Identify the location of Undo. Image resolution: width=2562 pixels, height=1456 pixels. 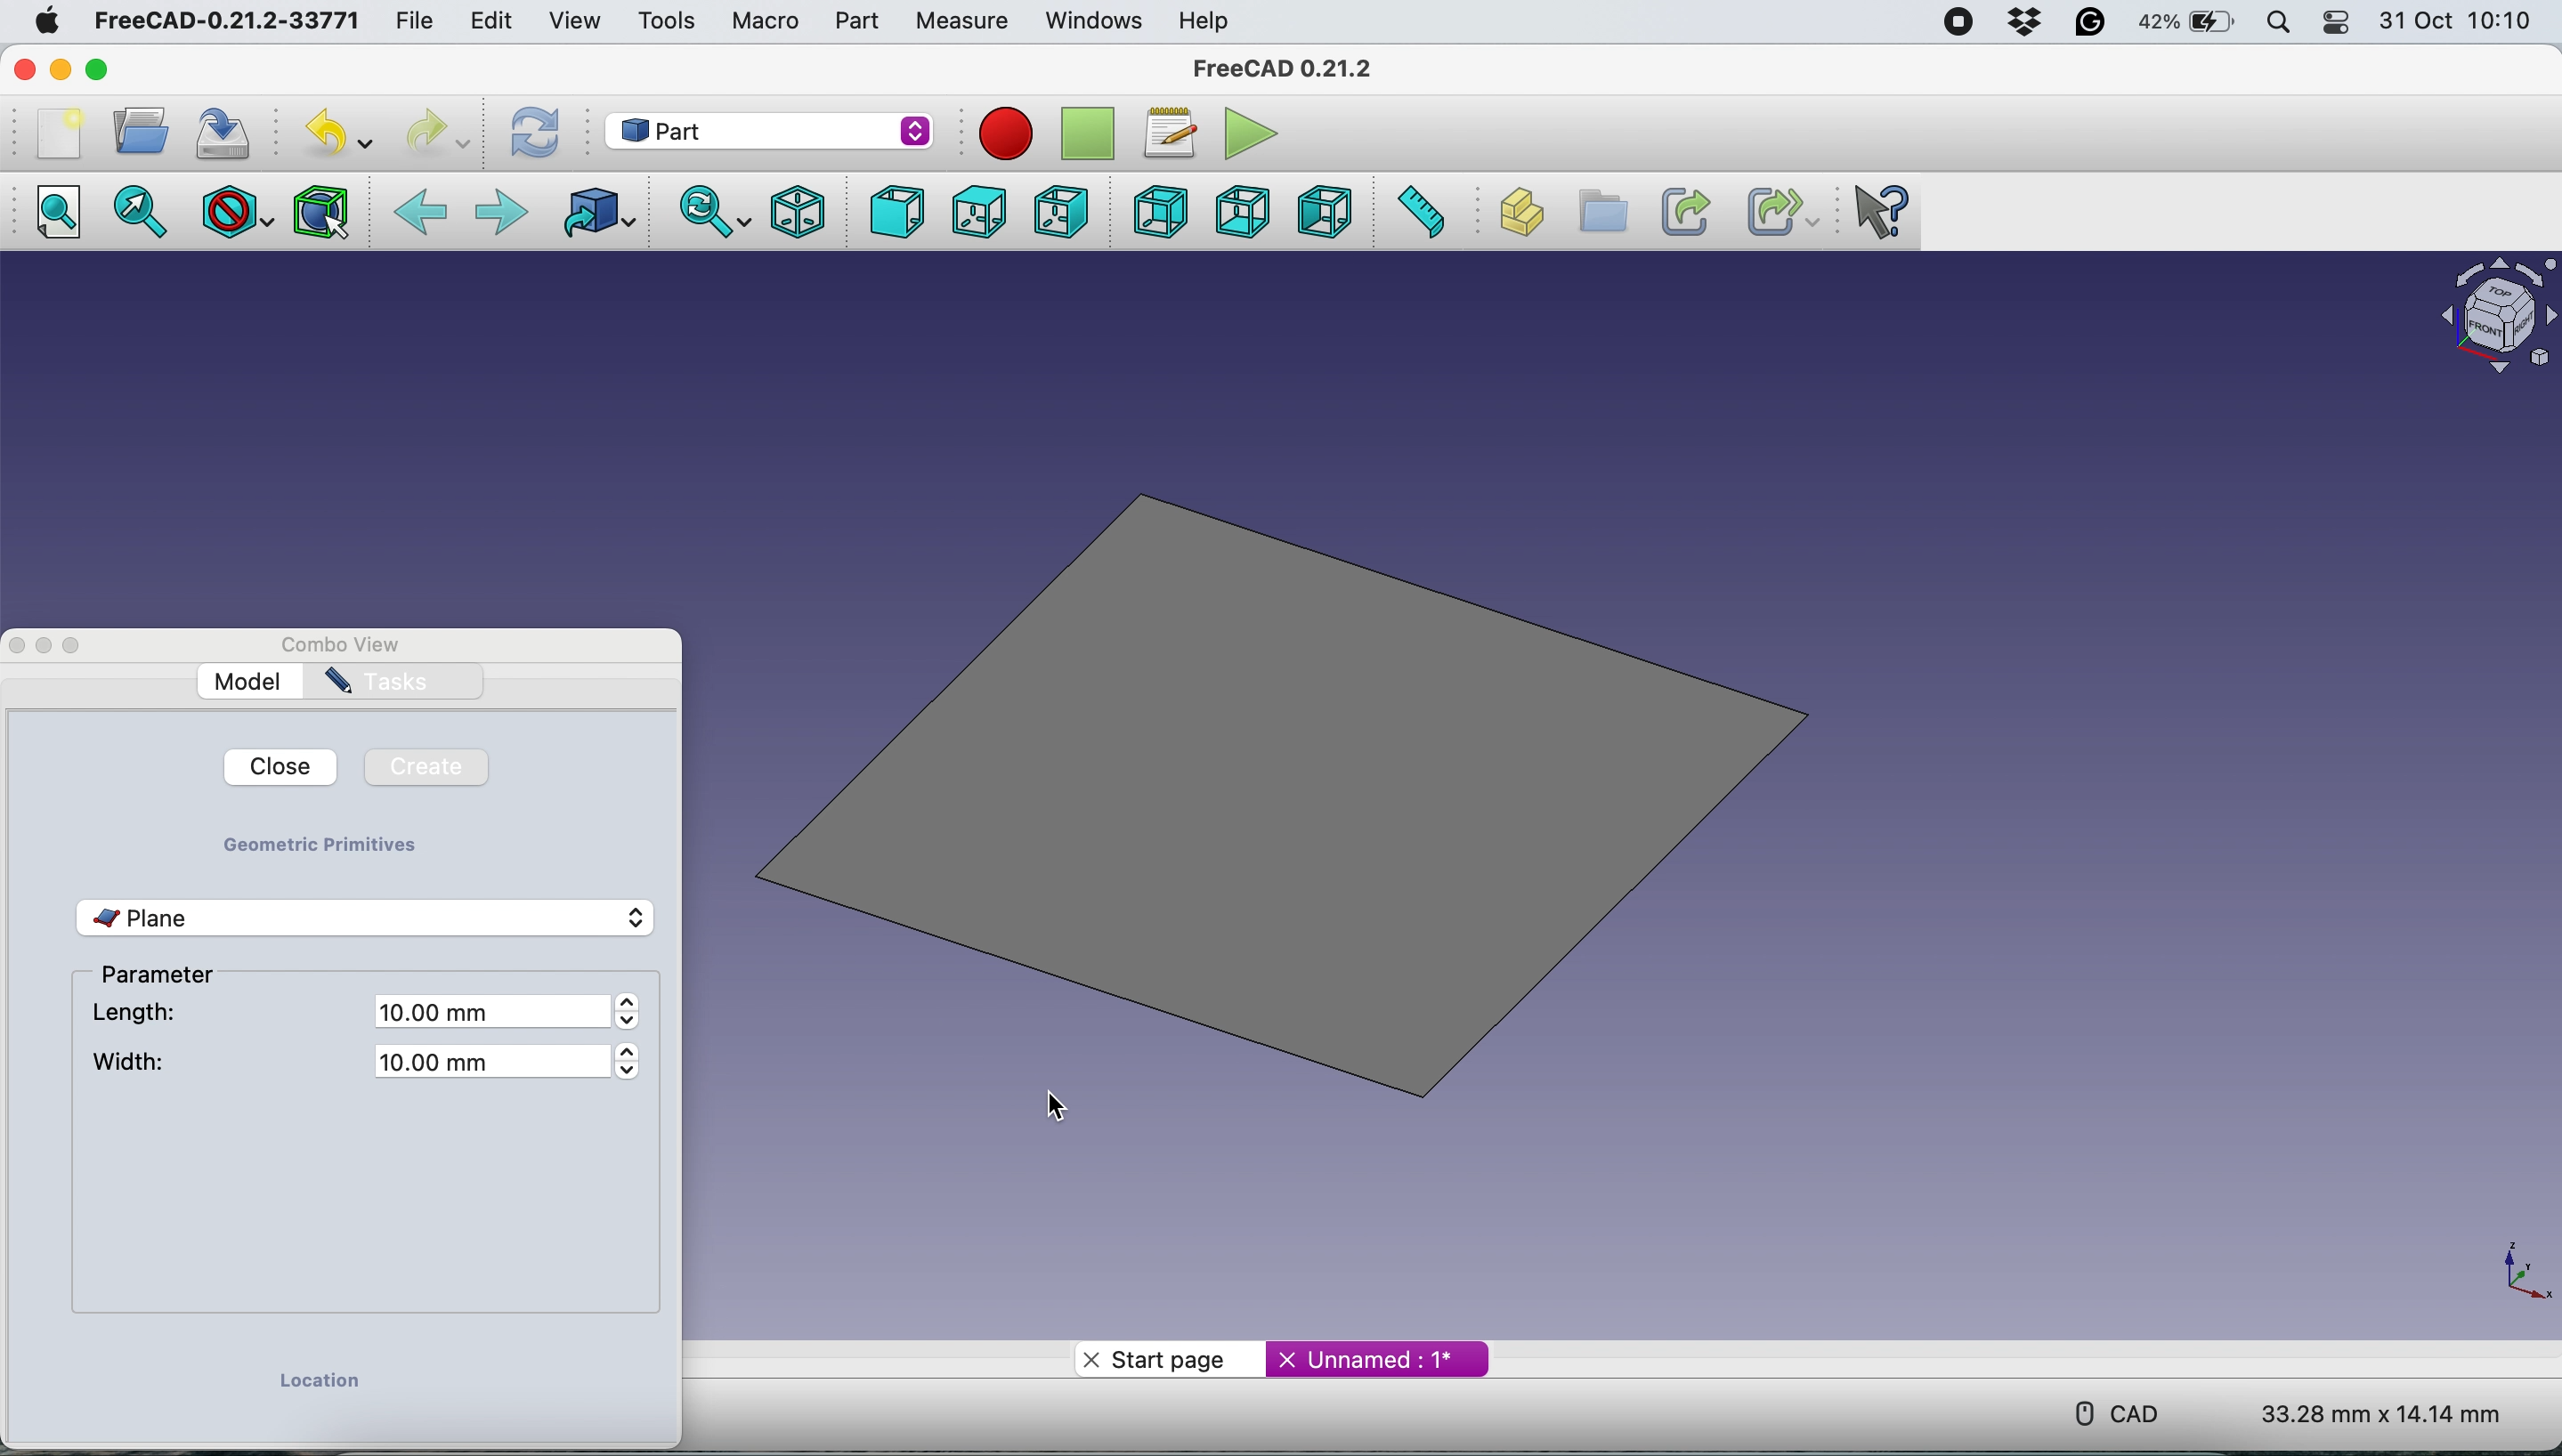
(337, 134).